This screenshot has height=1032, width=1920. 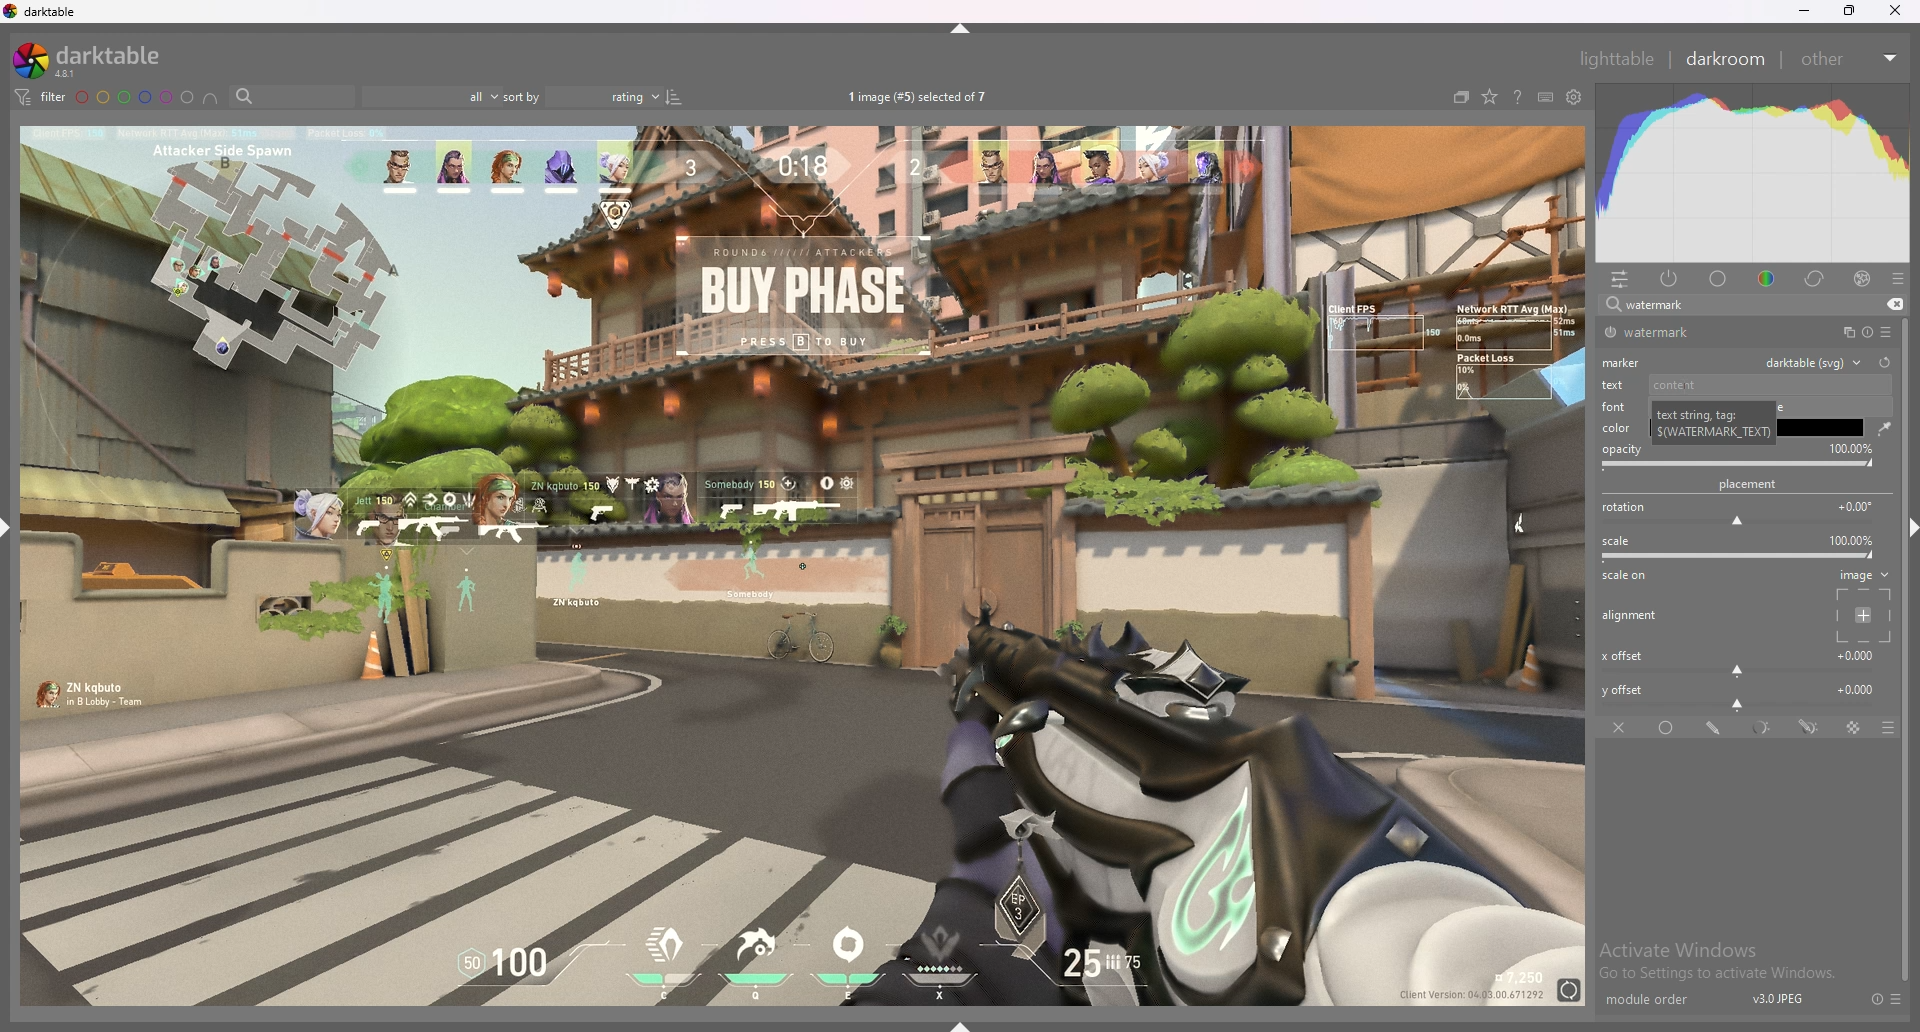 What do you see at coordinates (1545, 98) in the screenshot?
I see `keyboard shortcut` at bounding box center [1545, 98].